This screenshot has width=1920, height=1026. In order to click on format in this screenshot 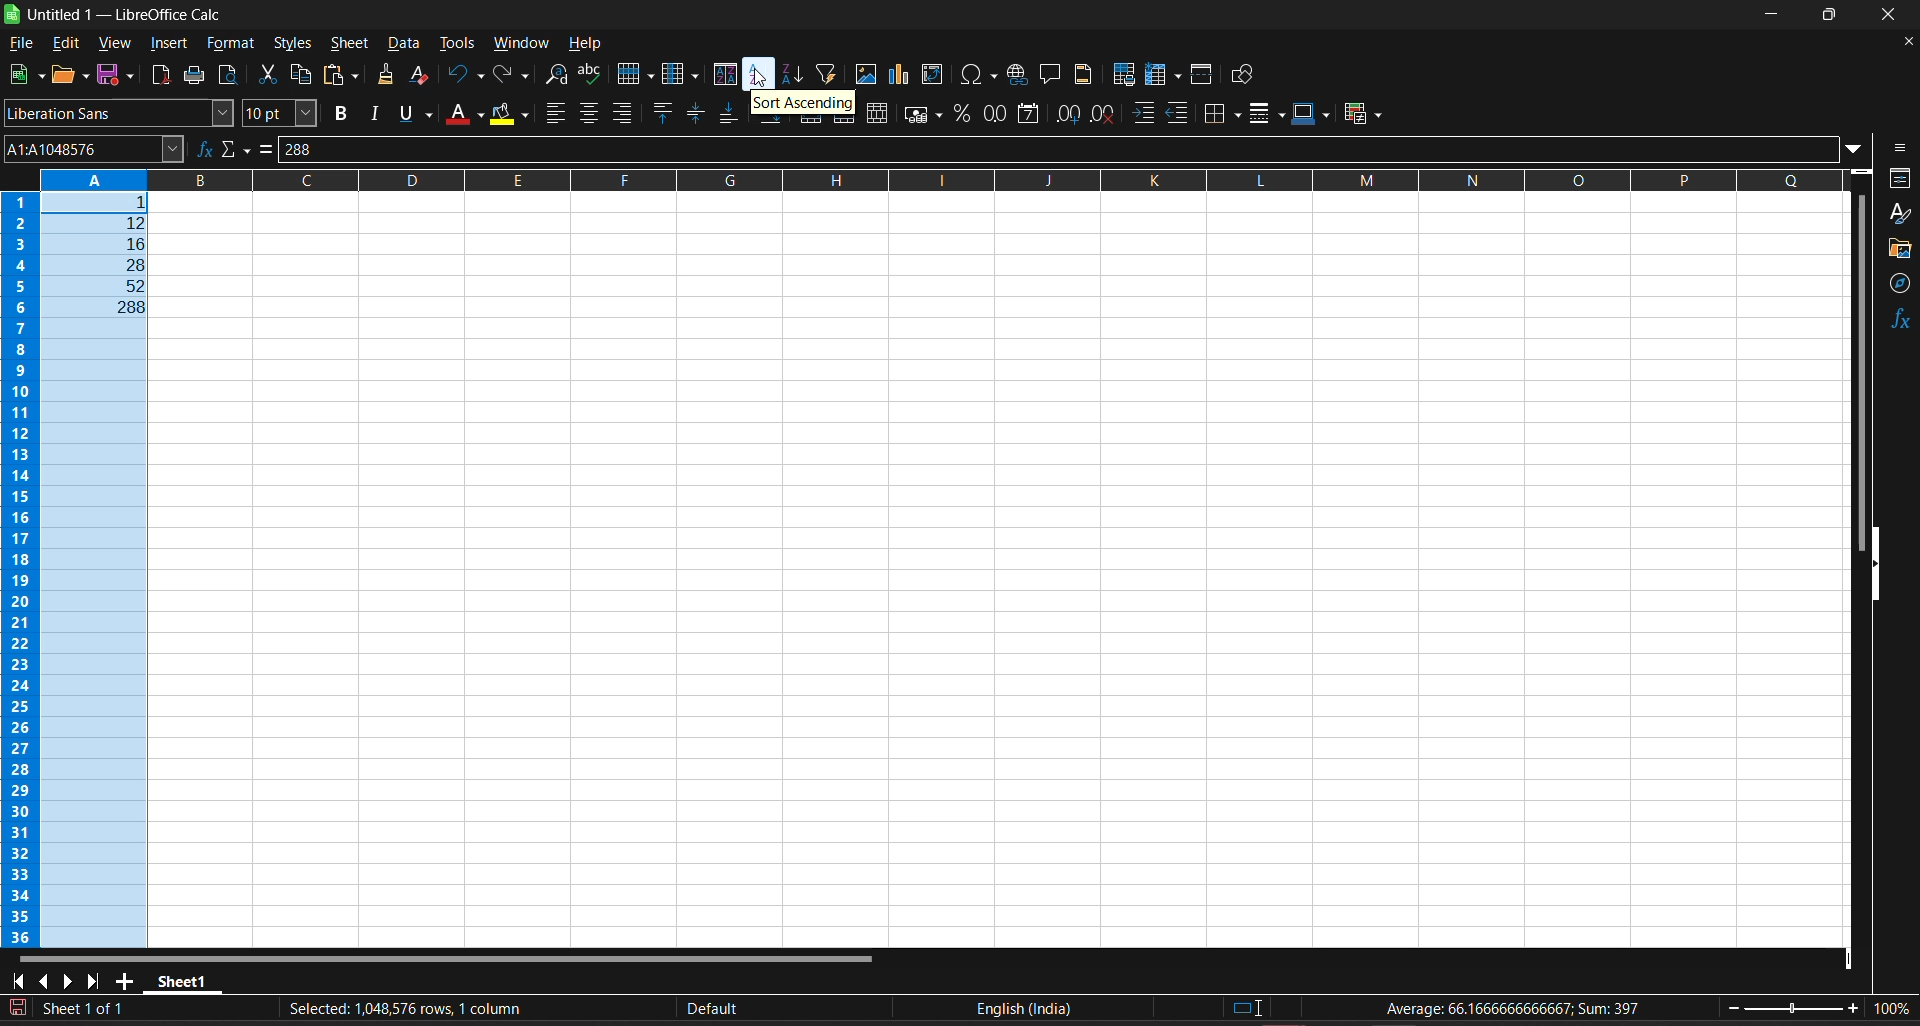, I will do `click(231, 43)`.